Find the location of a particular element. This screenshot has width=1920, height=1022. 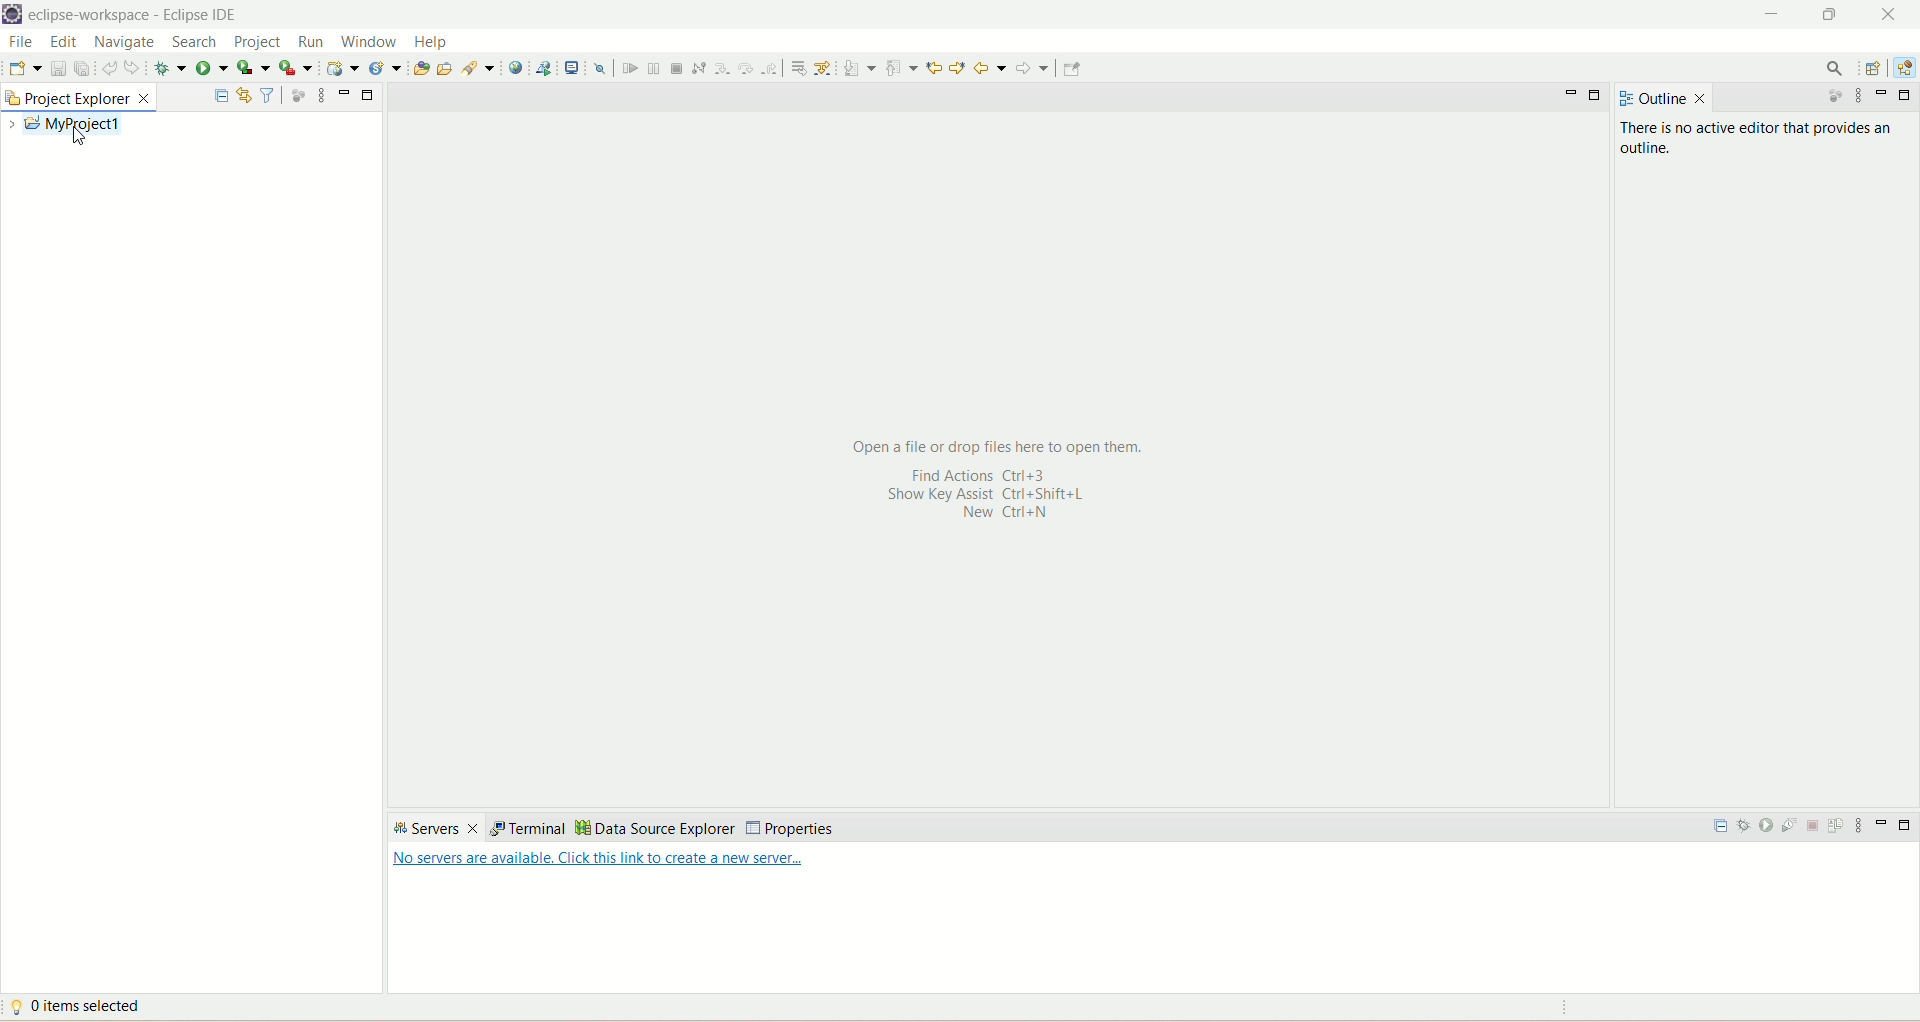

save all is located at coordinates (82, 70).